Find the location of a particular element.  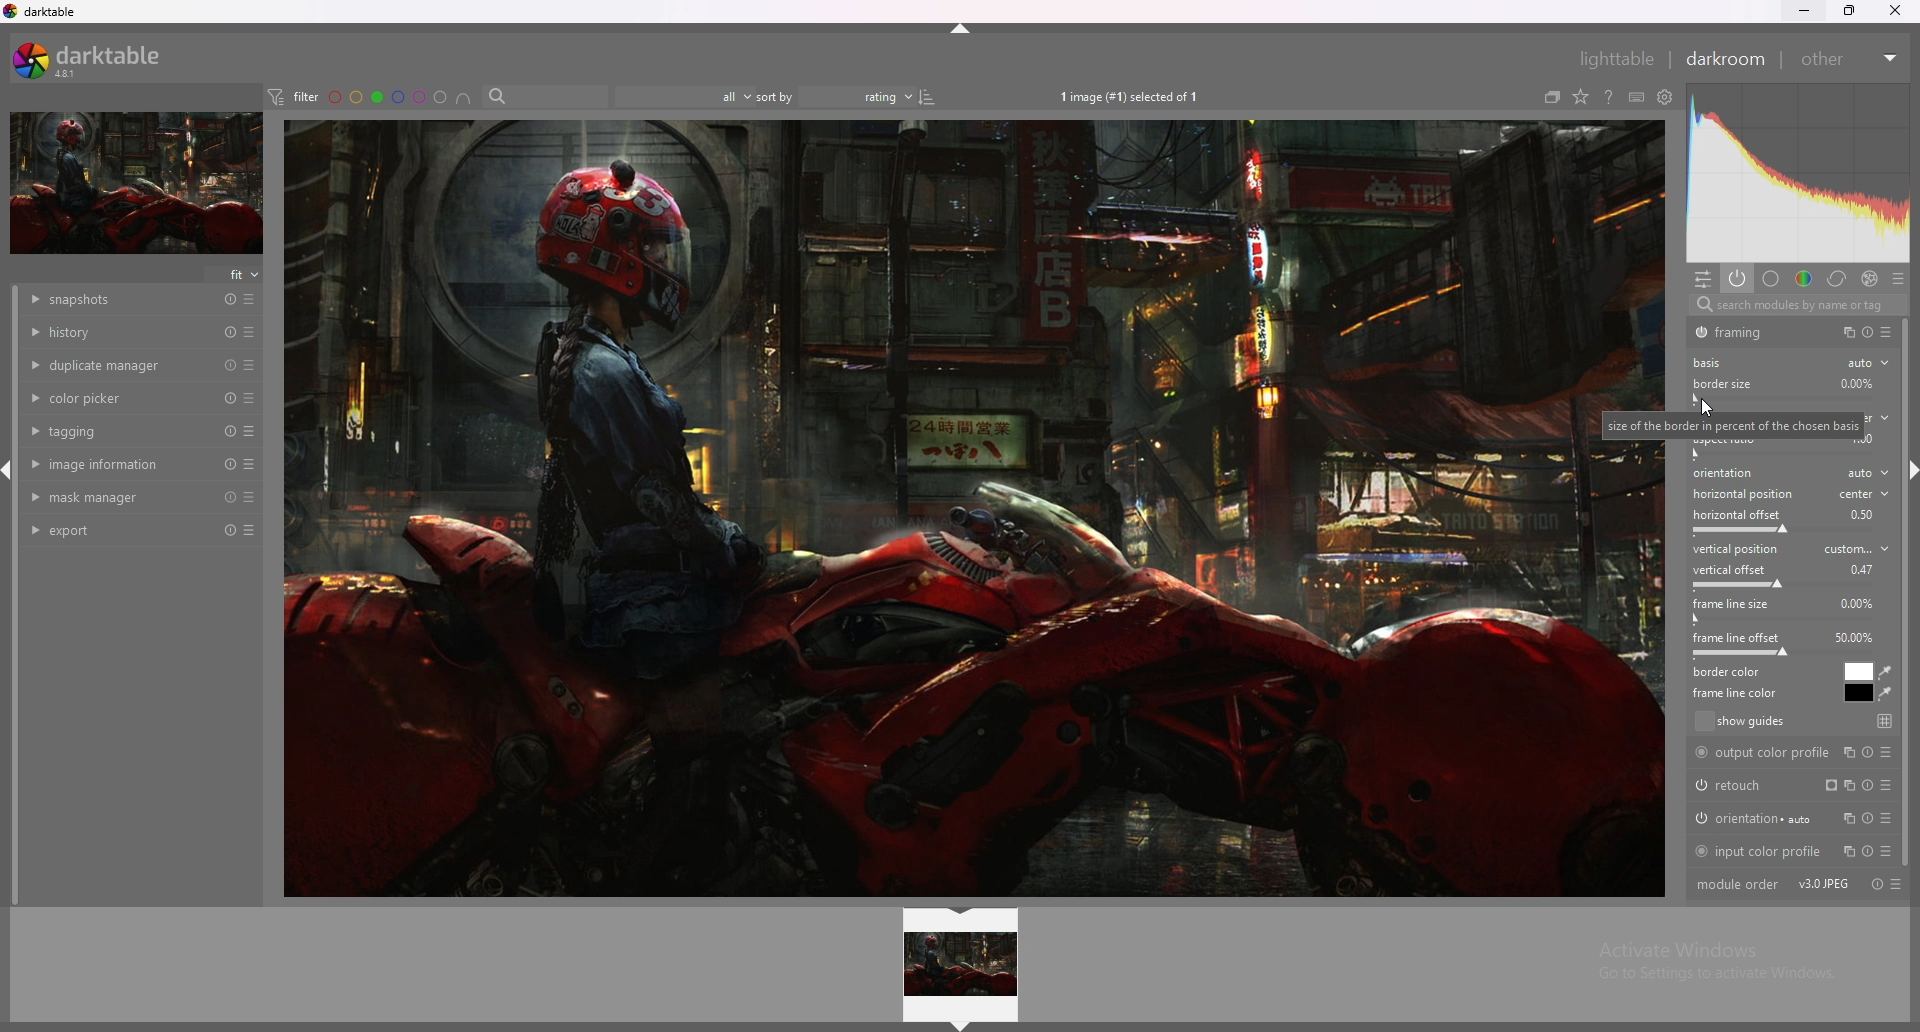

cursor is located at coordinates (1706, 408).